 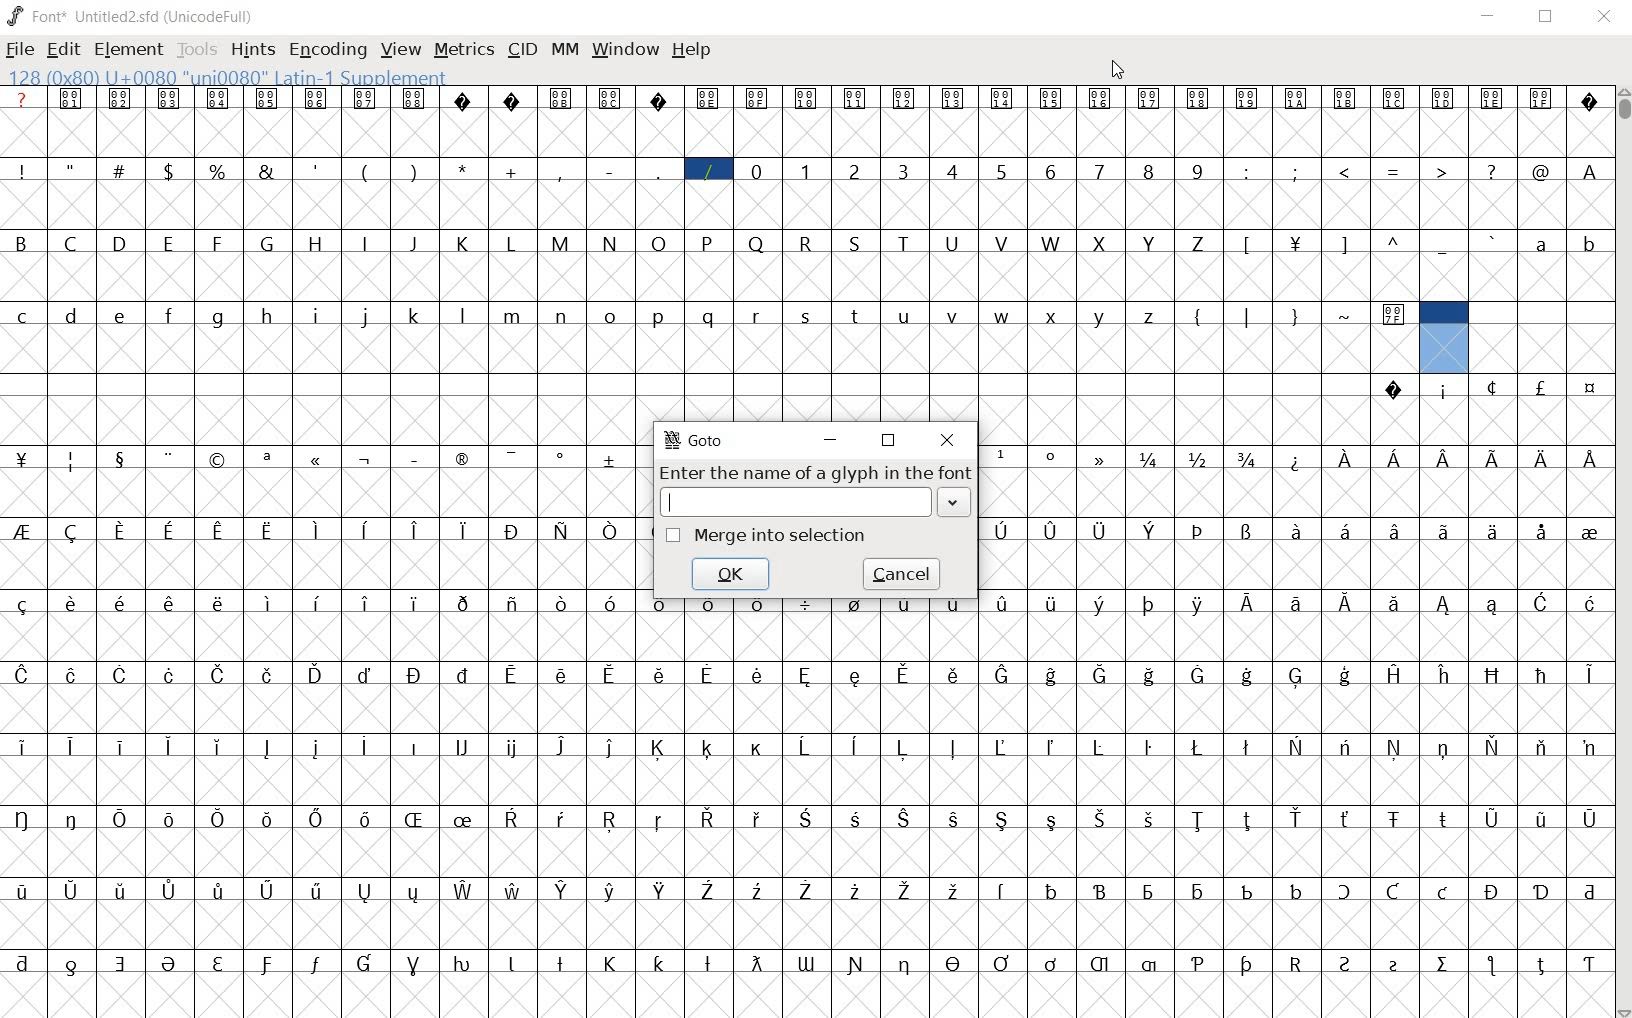 I want to click on Symbol, so click(x=463, y=100).